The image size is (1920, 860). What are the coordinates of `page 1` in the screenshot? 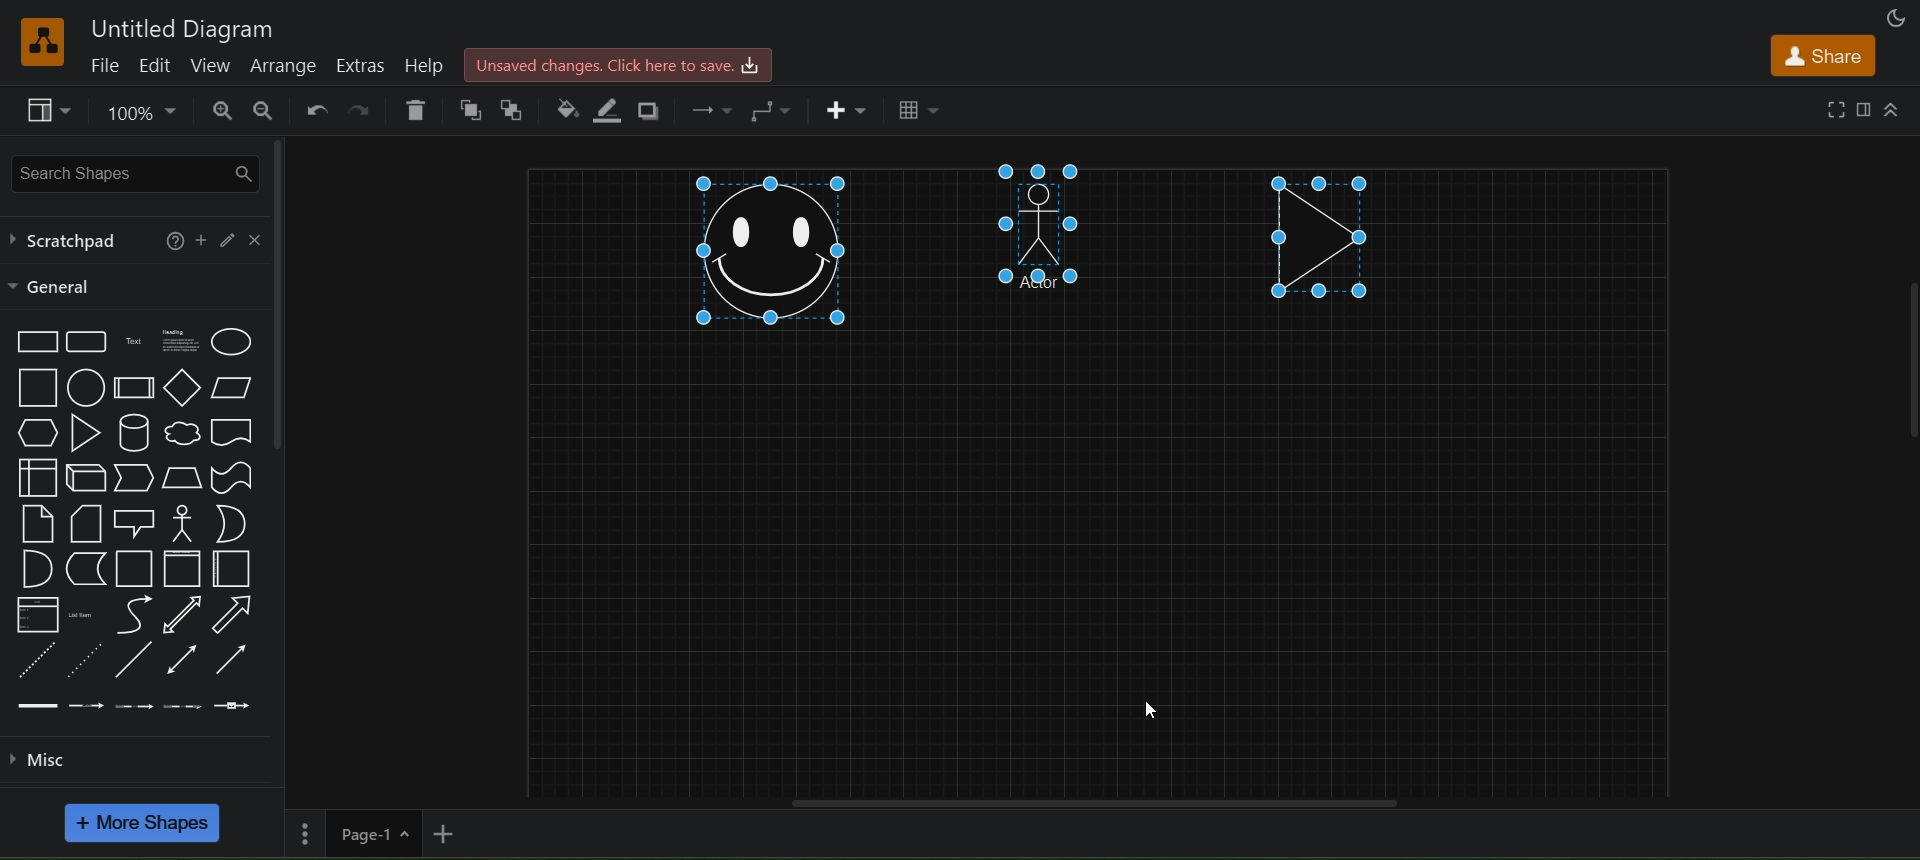 It's located at (351, 834).